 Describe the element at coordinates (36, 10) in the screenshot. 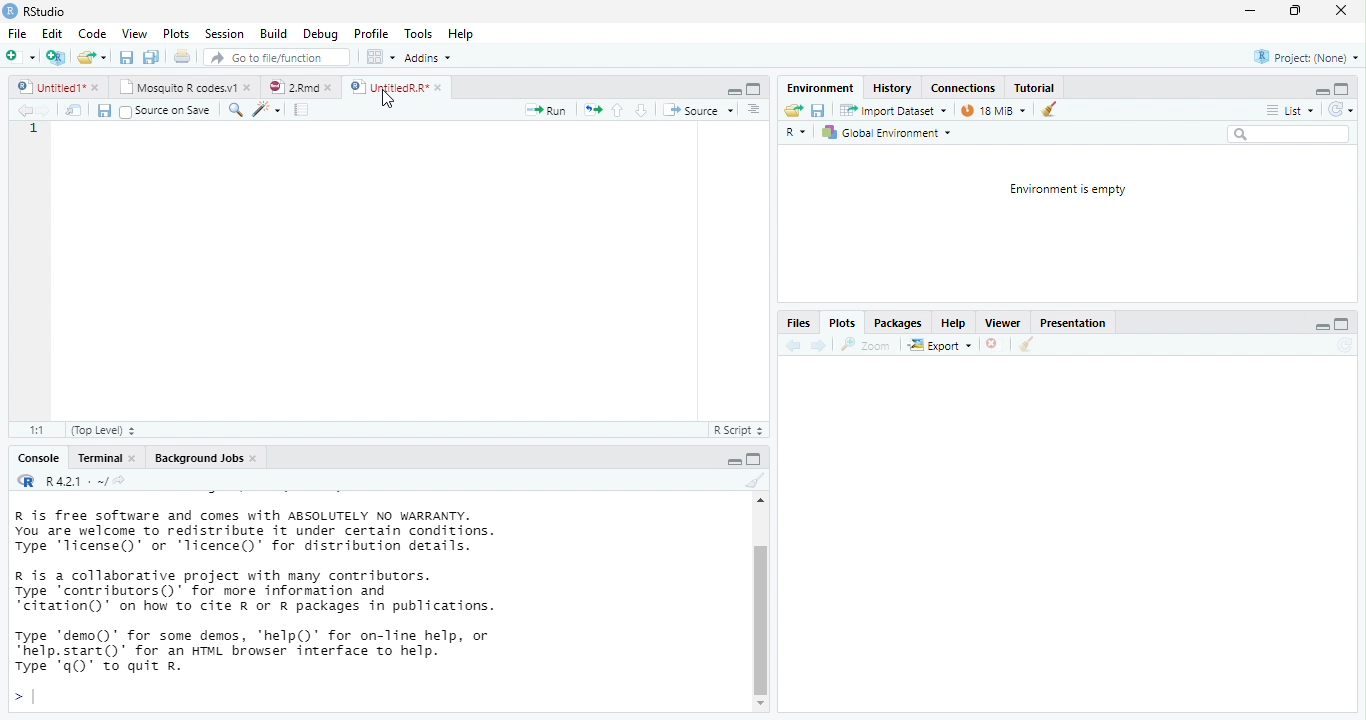

I see `RStudio` at that location.